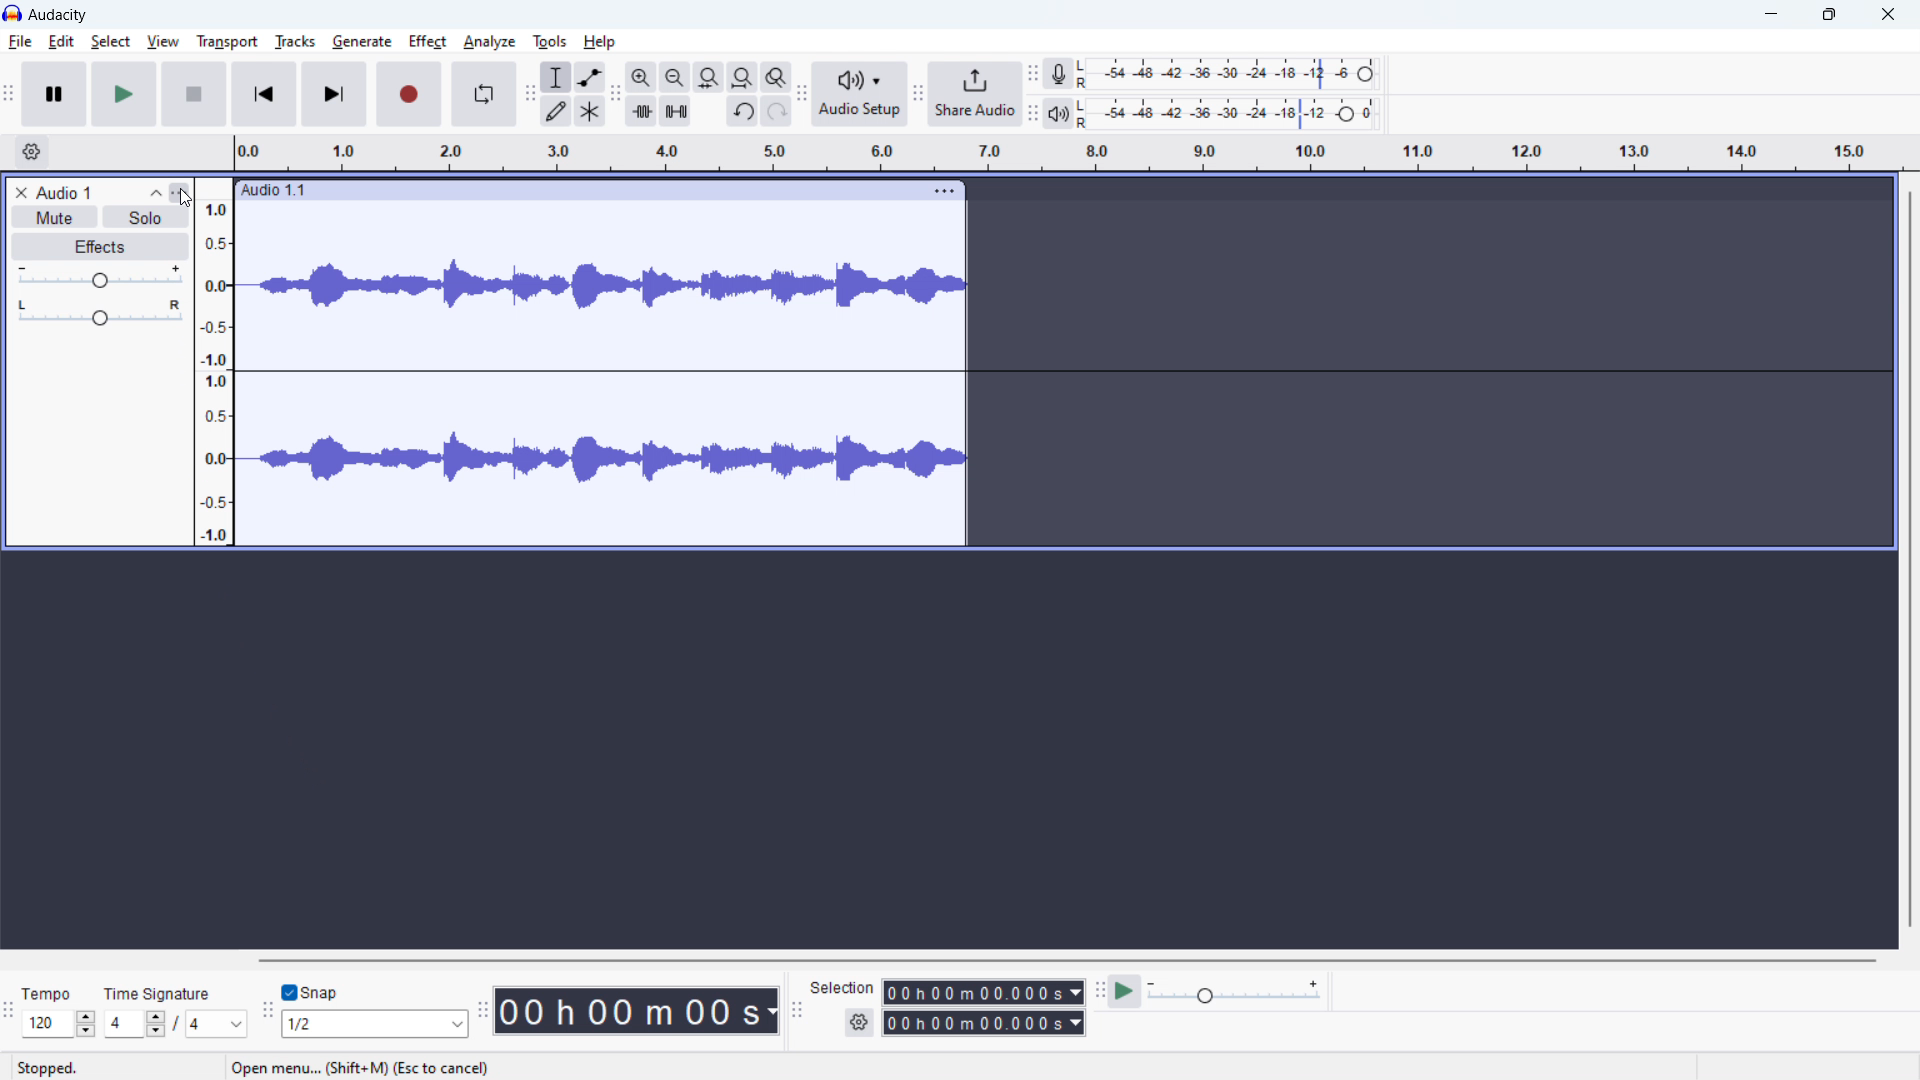  I want to click on fit project to width, so click(742, 77).